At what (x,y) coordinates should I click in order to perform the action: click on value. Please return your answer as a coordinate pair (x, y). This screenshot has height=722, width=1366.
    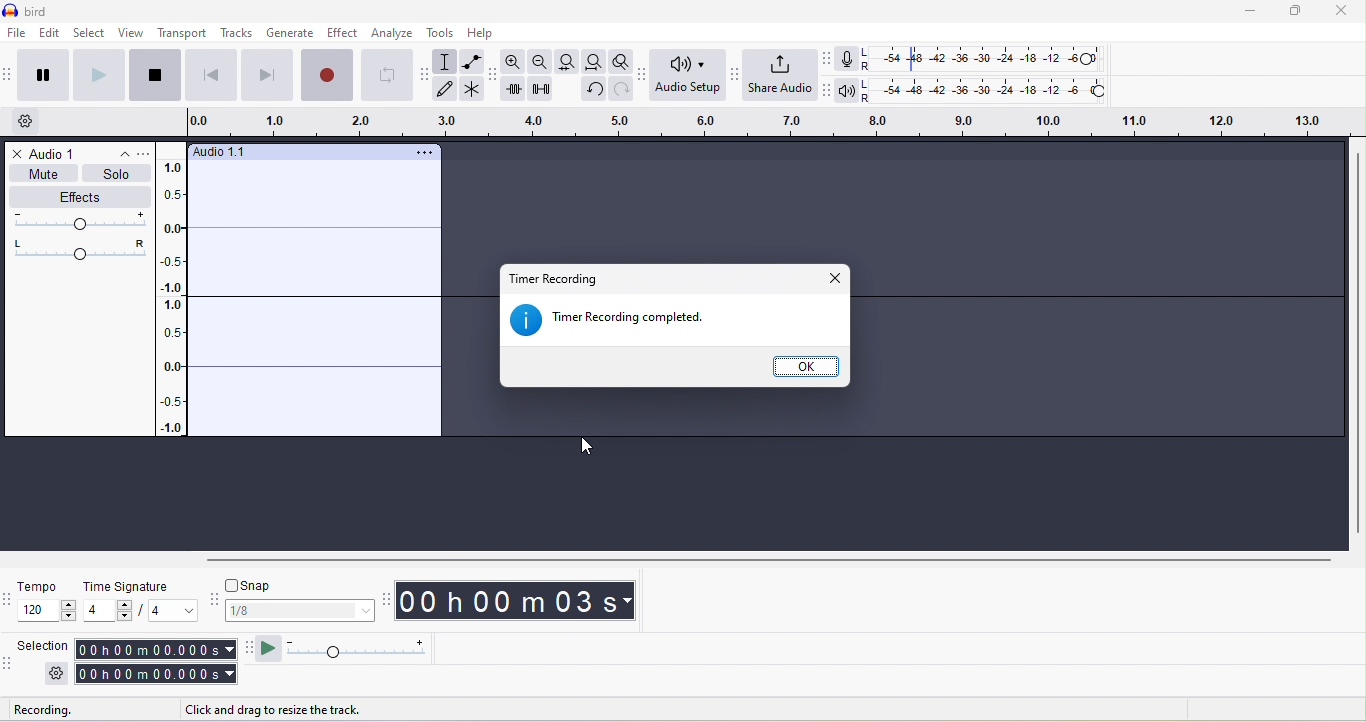
    Looking at the image, I should click on (106, 611).